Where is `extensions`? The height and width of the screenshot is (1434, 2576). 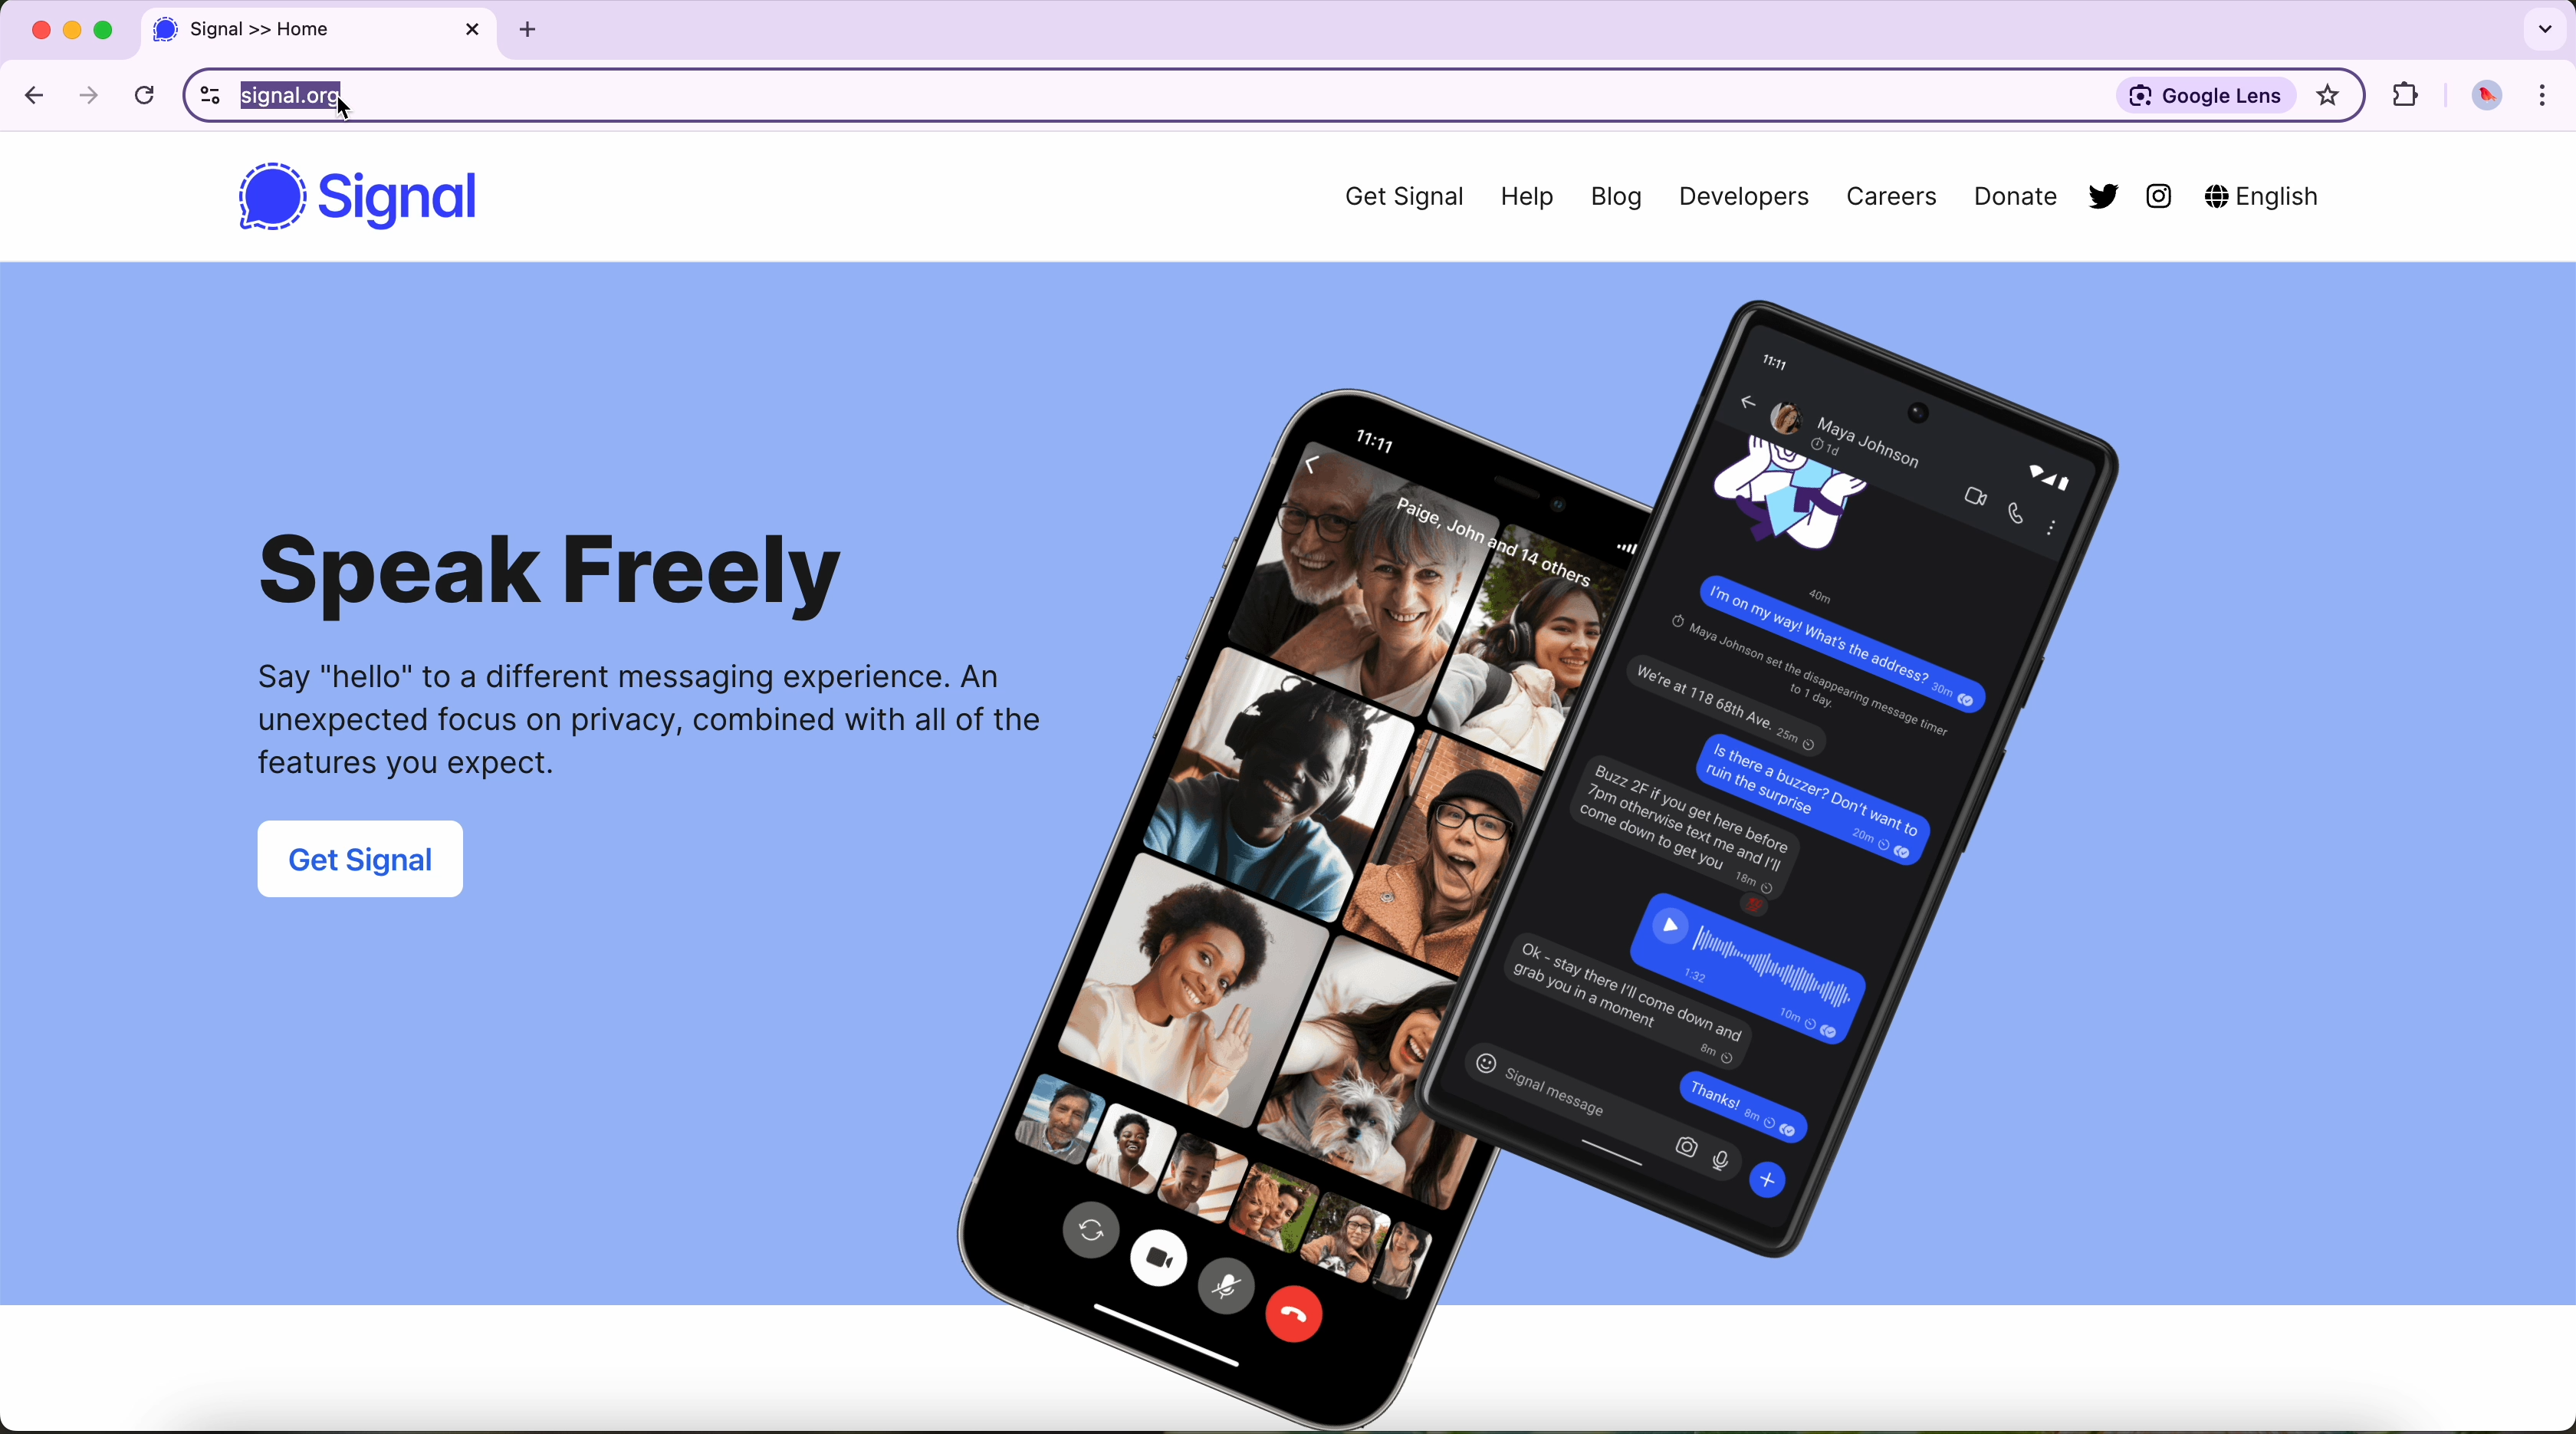 extensions is located at coordinates (2407, 96).